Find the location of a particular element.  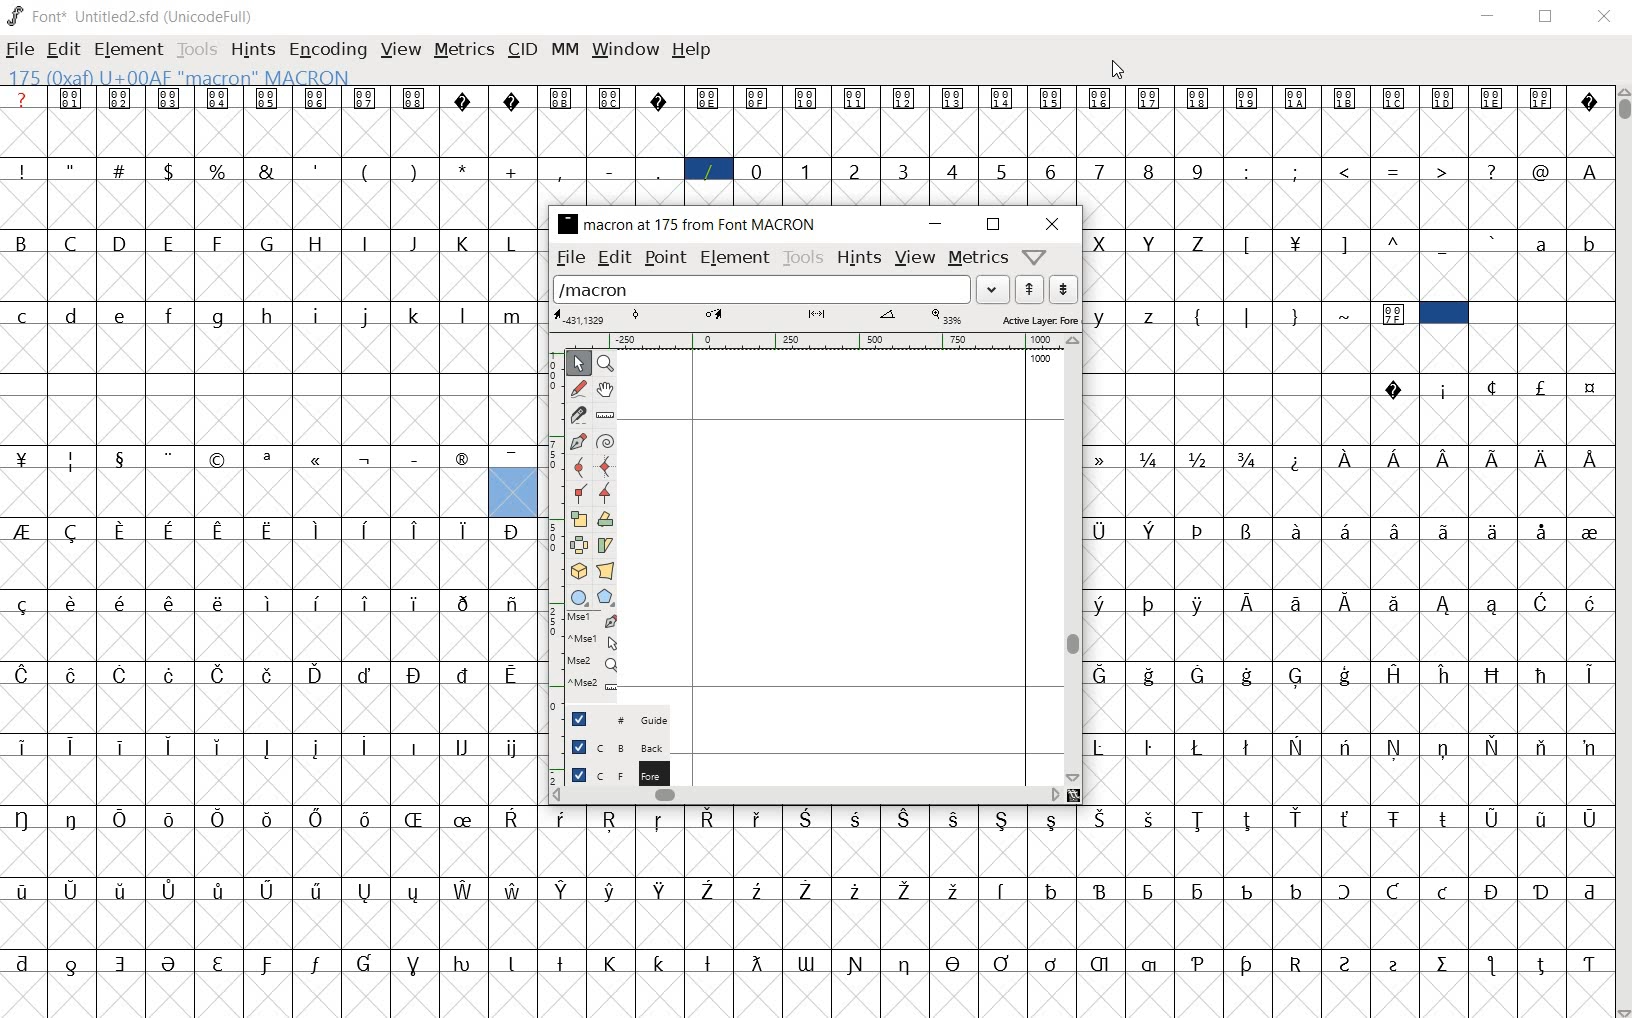

Symbol is located at coordinates (125, 673).